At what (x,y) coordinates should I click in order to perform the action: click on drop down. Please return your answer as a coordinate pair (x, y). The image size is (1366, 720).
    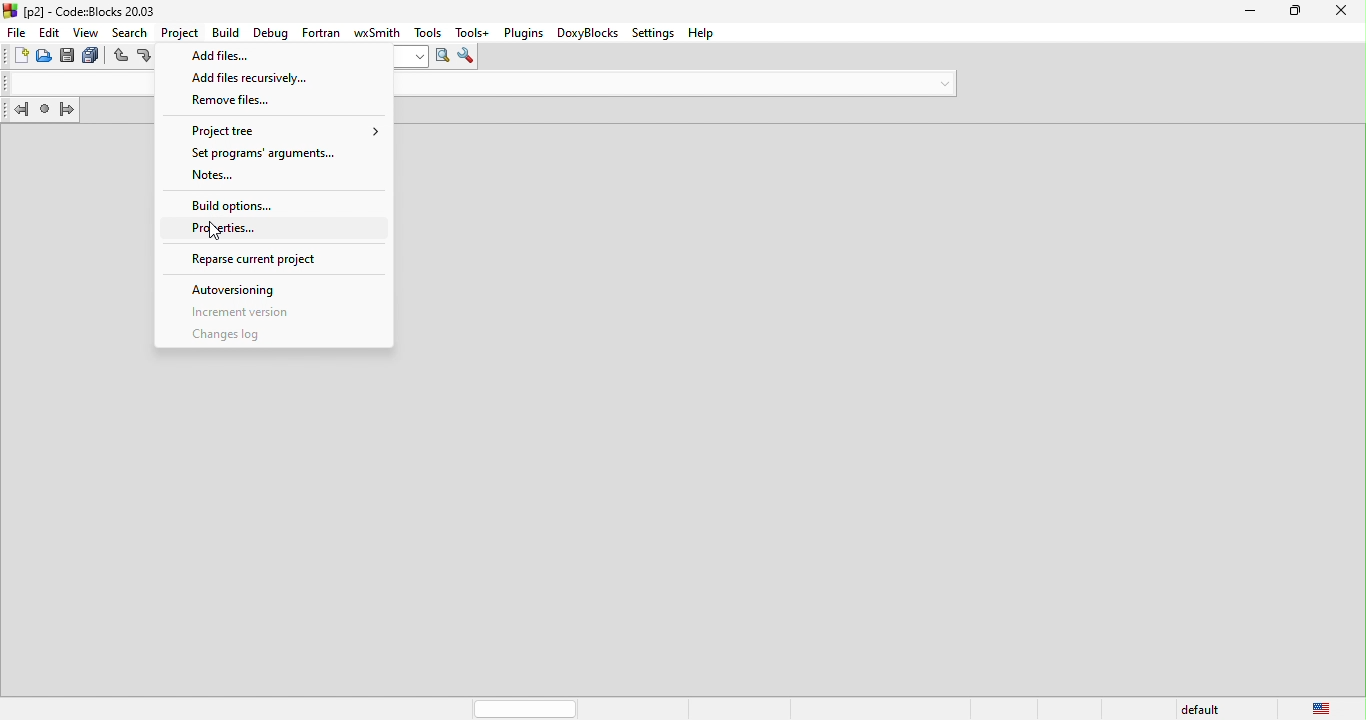
    Looking at the image, I should click on (941, 81).